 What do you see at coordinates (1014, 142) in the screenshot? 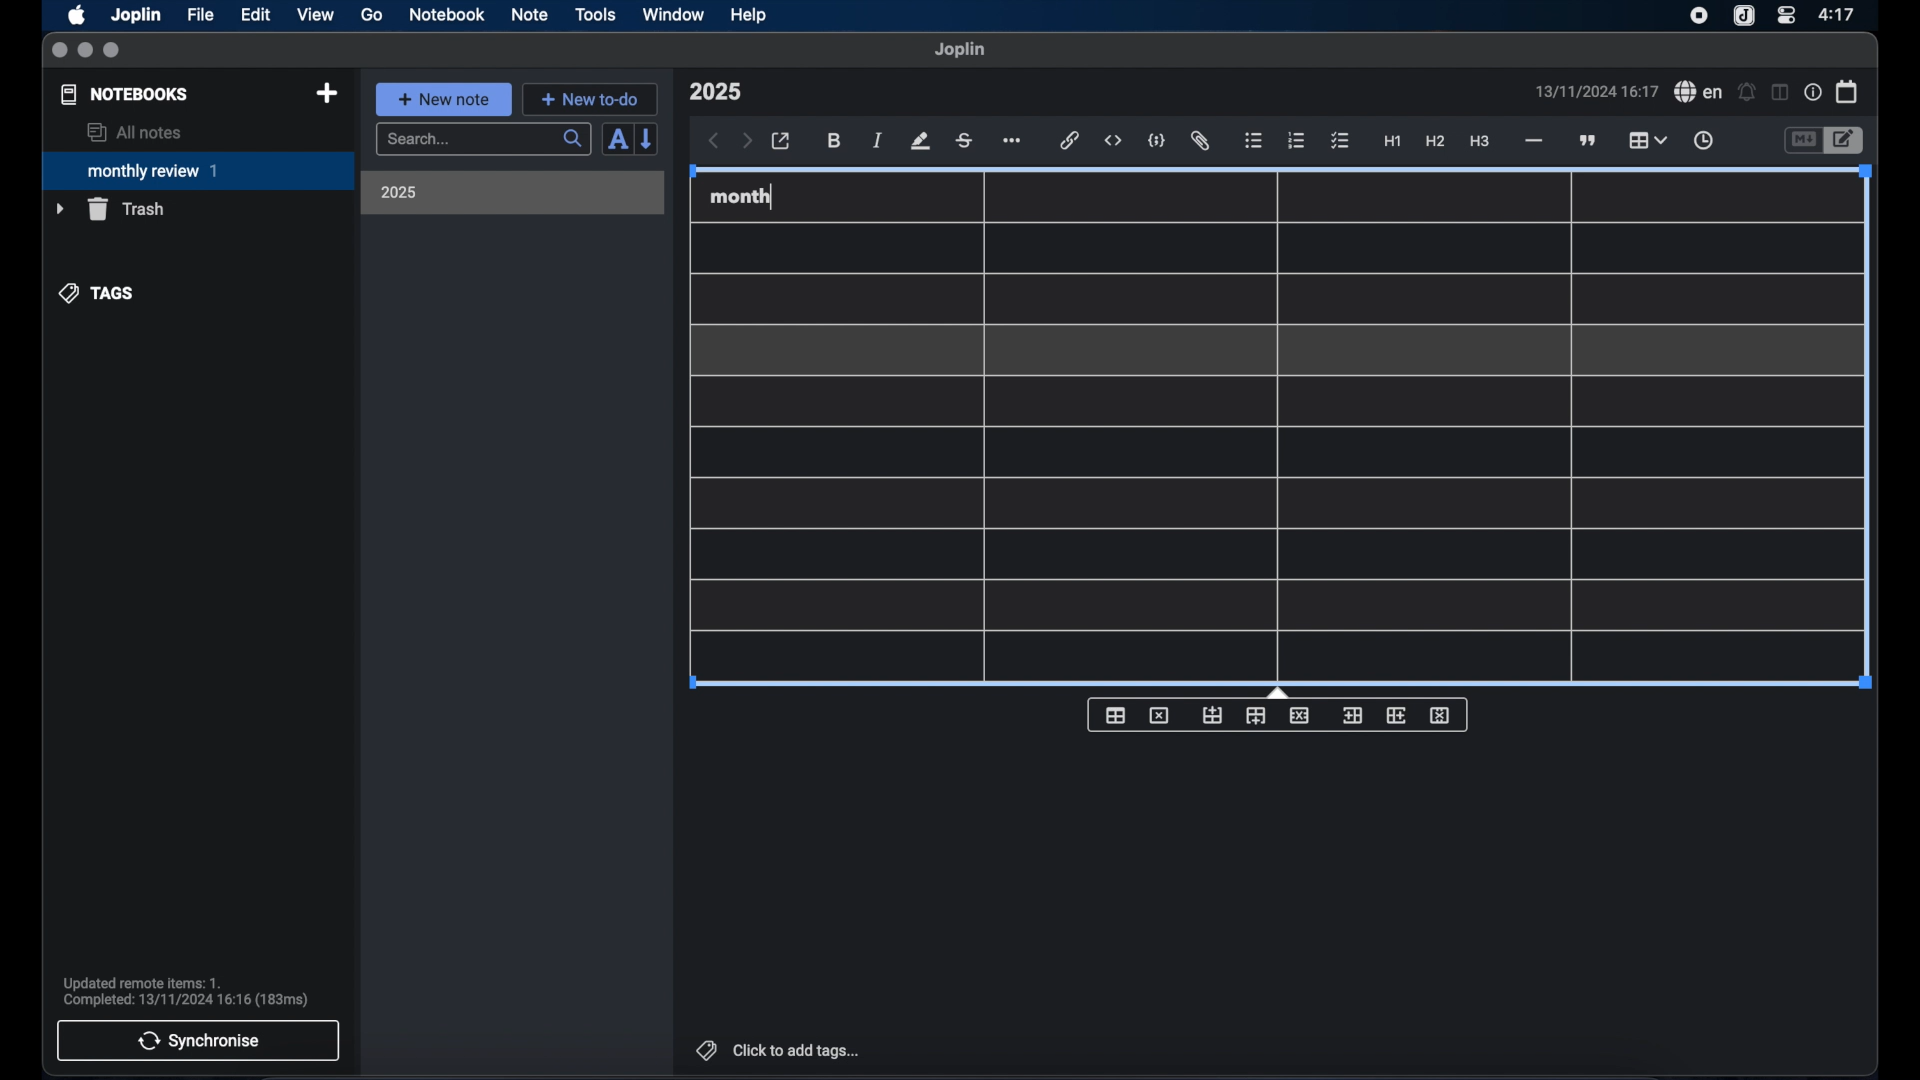
I see `more options` at bounding box center [1014, 142].